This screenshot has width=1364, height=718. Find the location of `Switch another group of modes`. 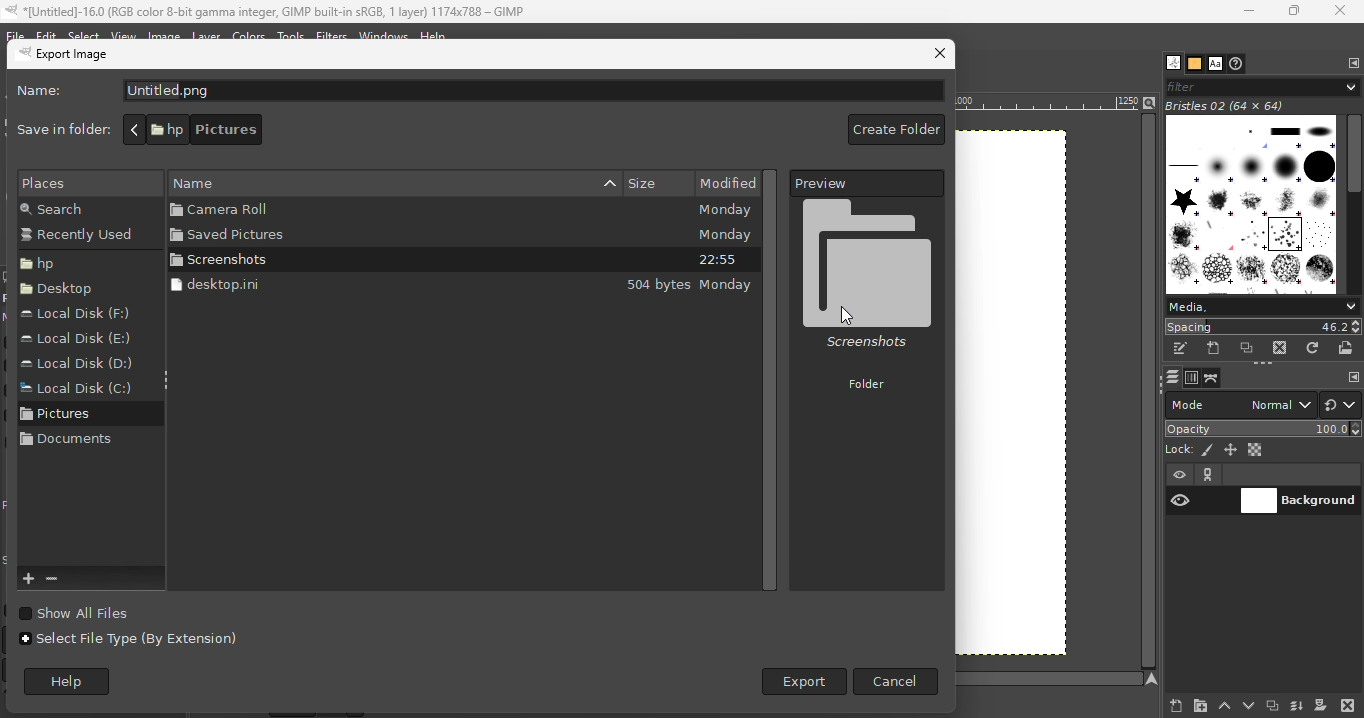

Switch another group of modes is located at coordinates (1342, 404).